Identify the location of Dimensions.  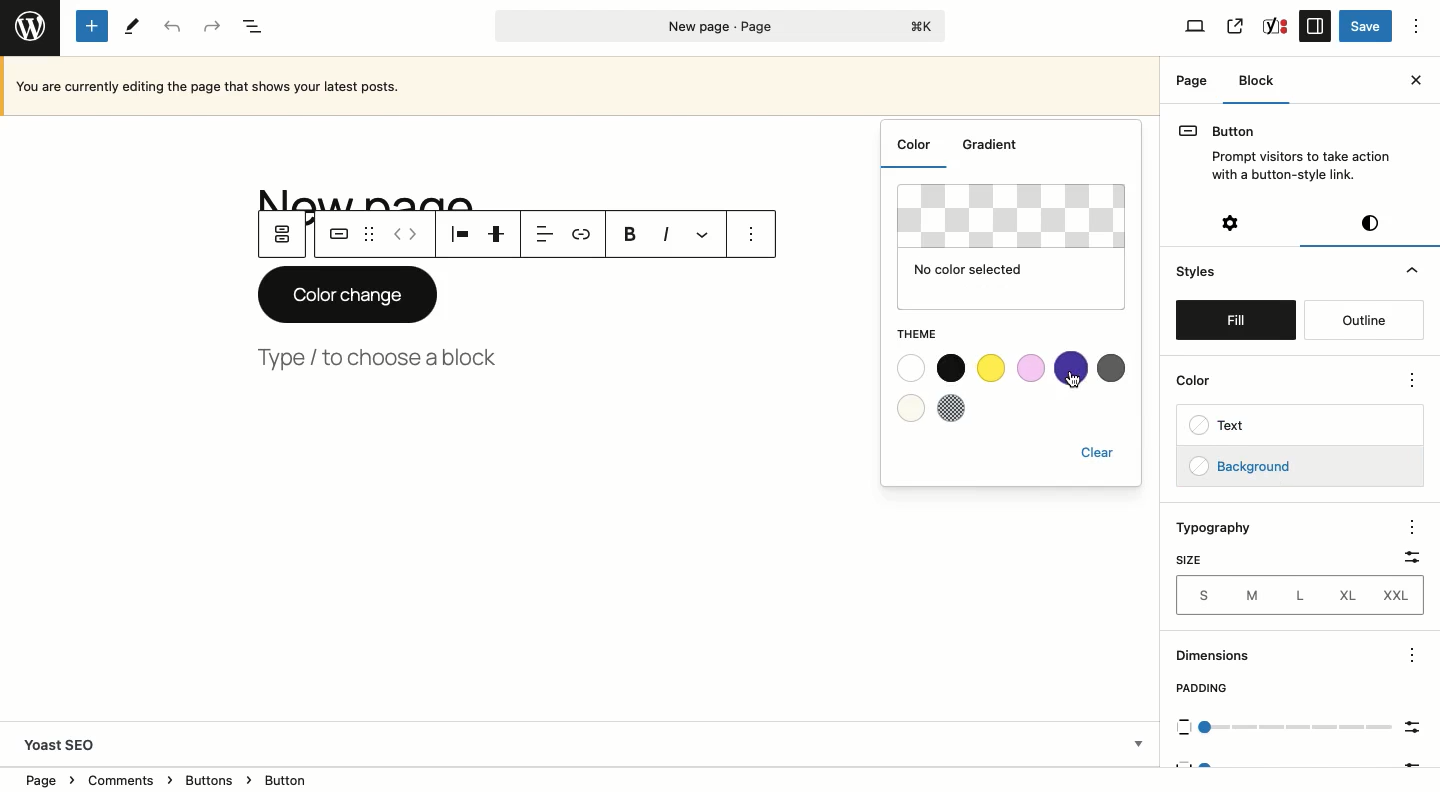
(1224, 657).